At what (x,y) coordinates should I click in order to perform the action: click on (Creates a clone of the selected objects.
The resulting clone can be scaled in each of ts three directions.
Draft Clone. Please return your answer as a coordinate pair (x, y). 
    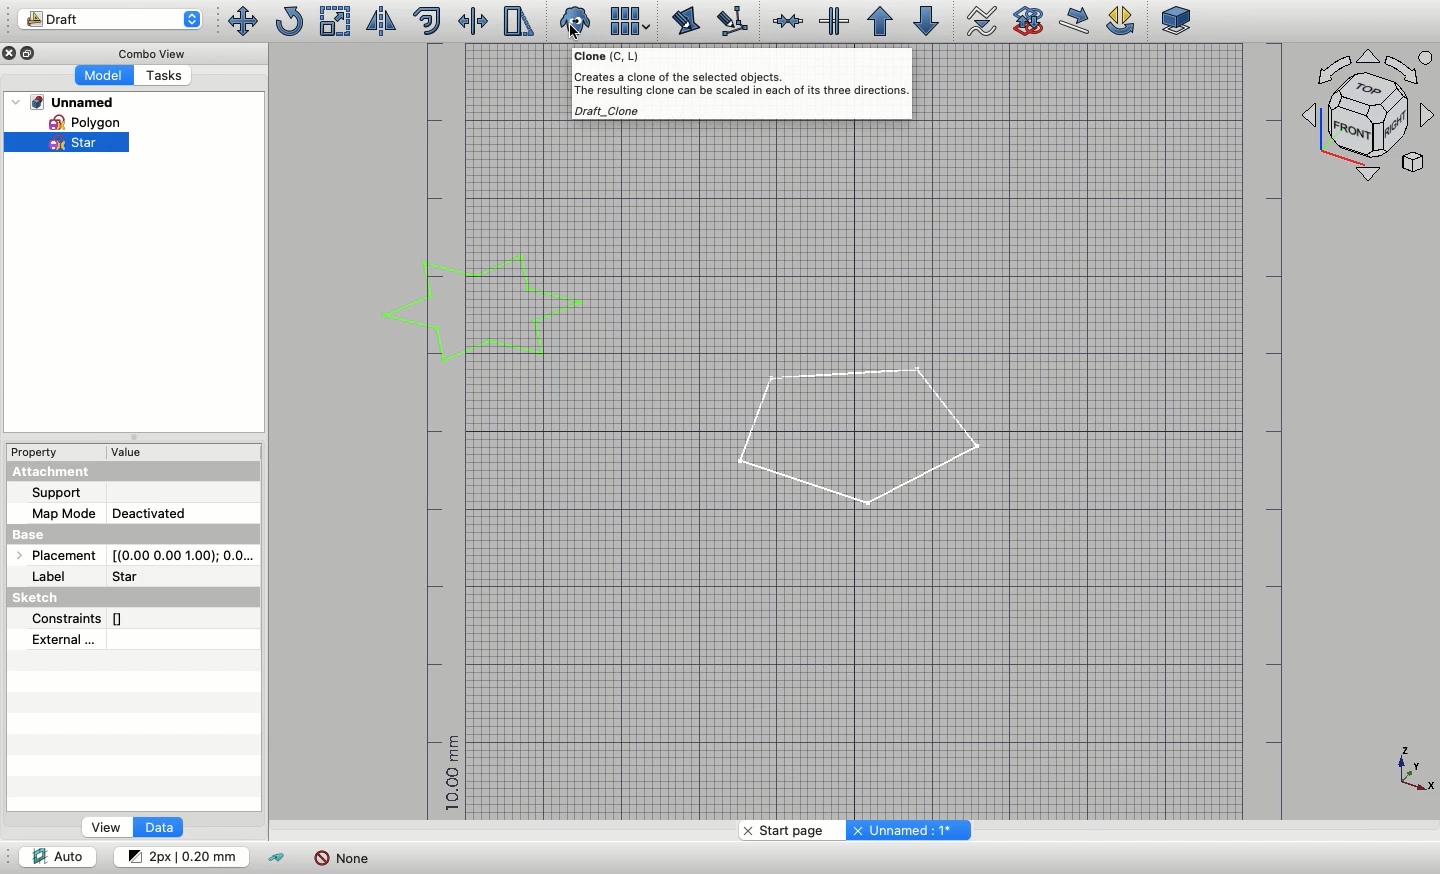
    Looking at the image, I should click on (737, 84).